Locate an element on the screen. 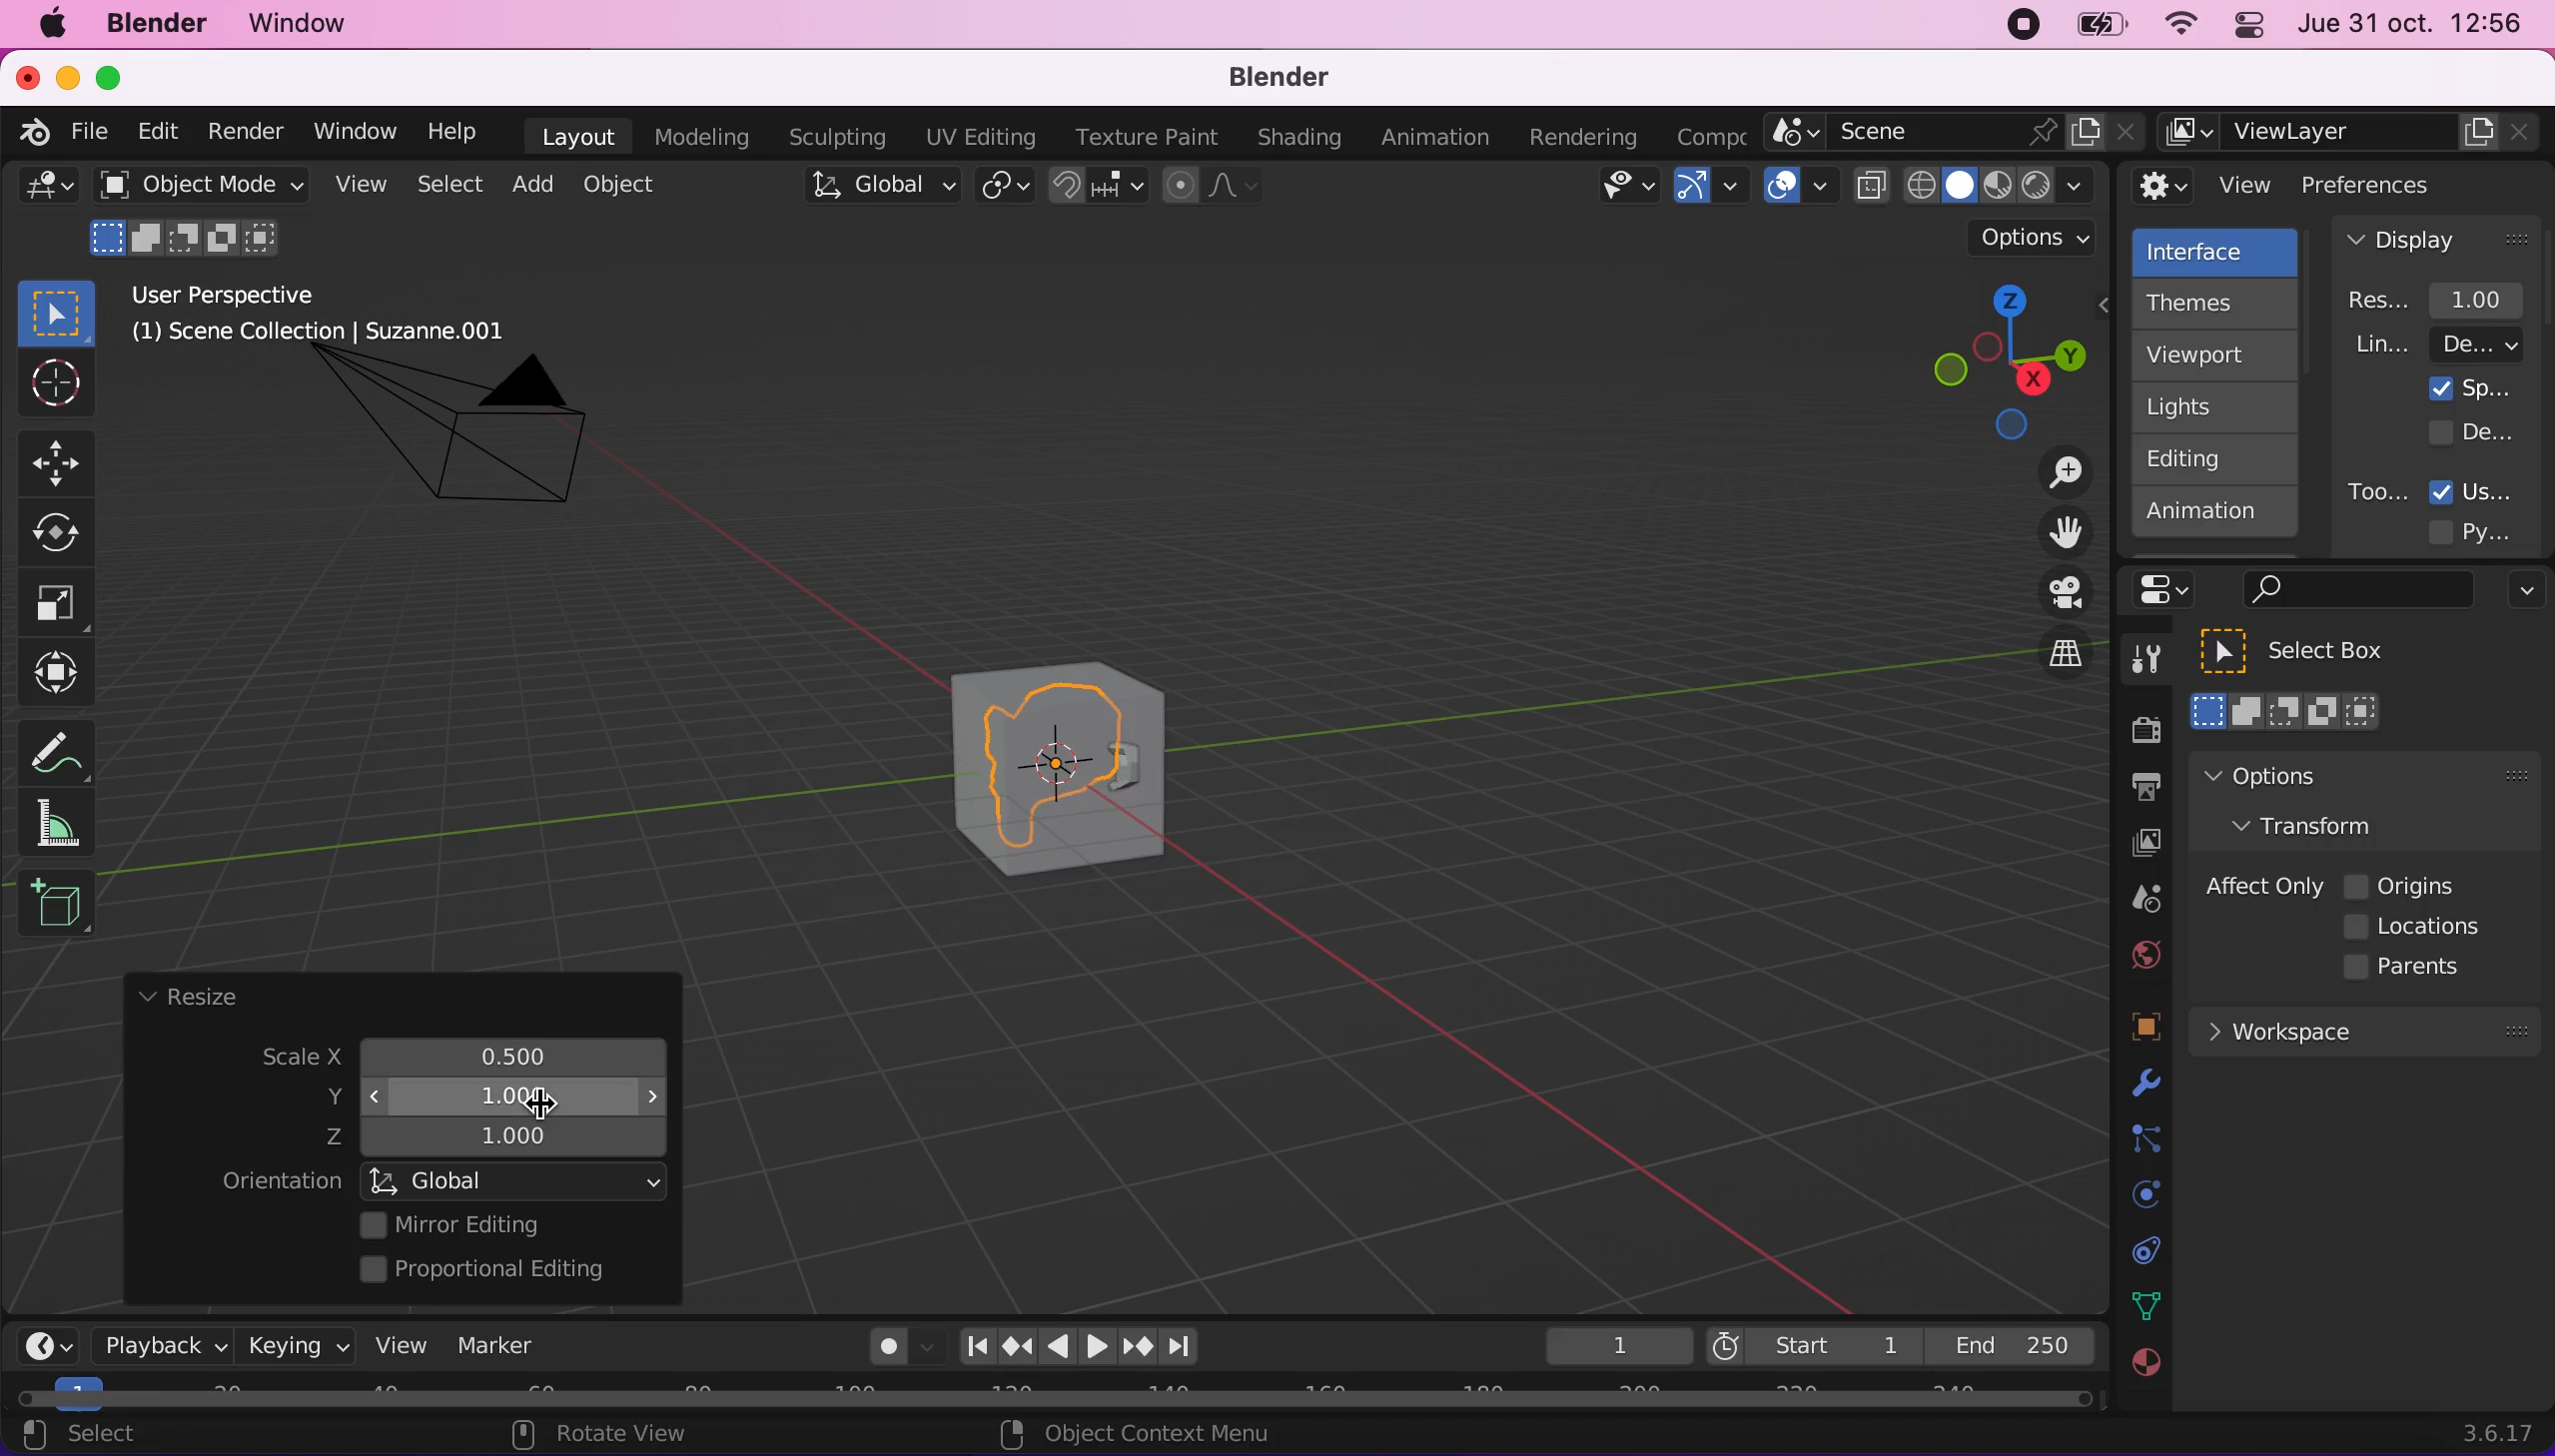 This screenshot has height=1456, width=2555. playback is located at coordinates (156, 1344).